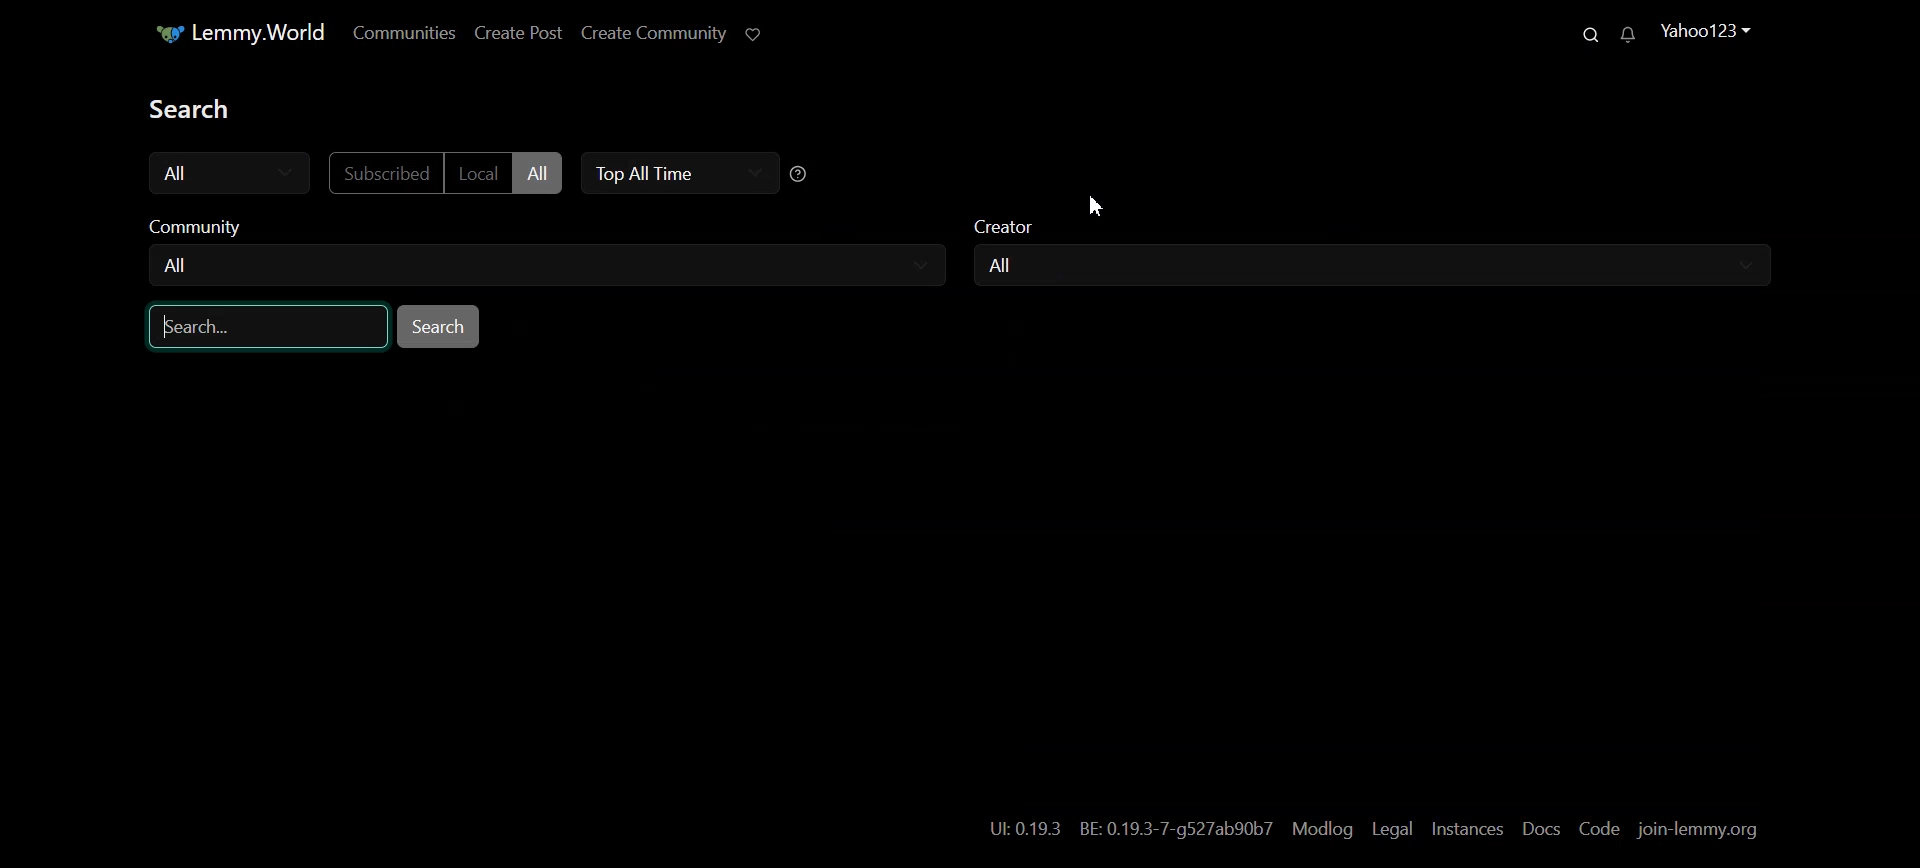 The height and width of the screenshot is (868, 1920). What do you see at coordinates (230, 173) in the screenshot?
I see `All` at bounding box center [230, 173].